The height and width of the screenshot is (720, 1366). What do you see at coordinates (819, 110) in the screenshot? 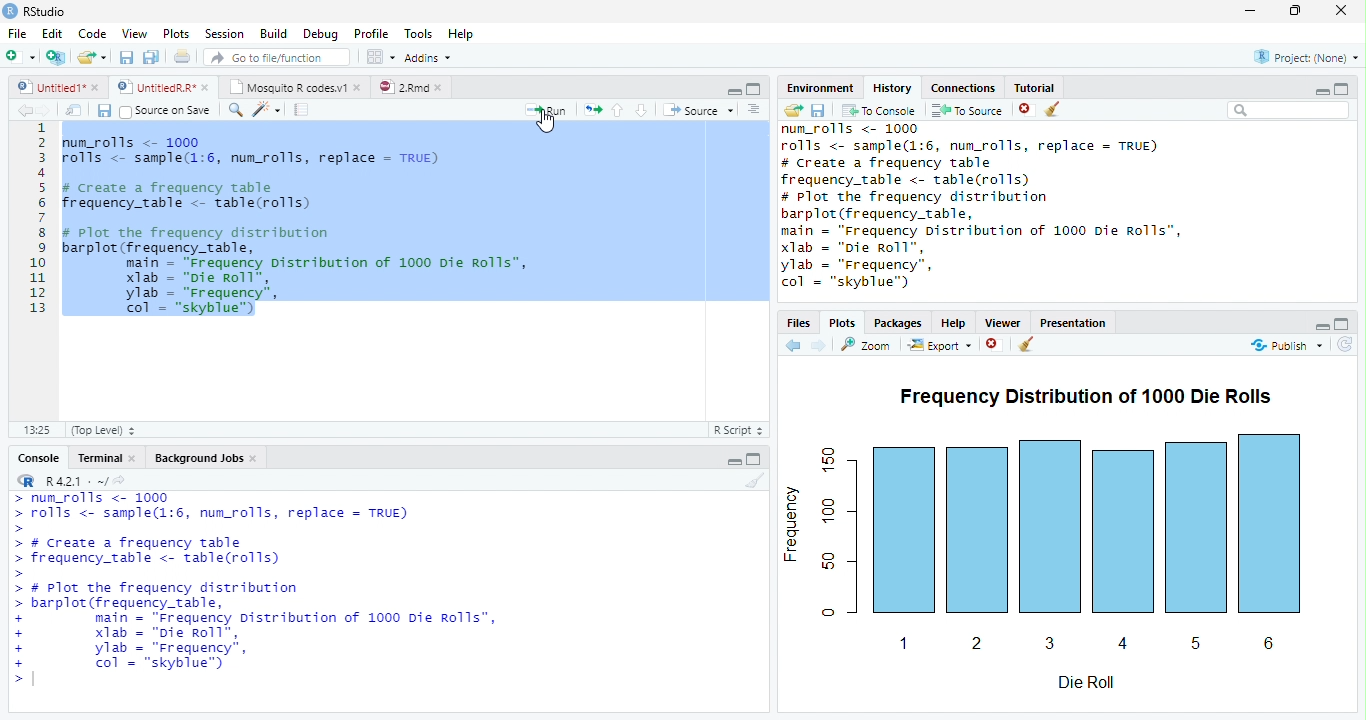
I see `Save File` at bounding box center [819, 110].